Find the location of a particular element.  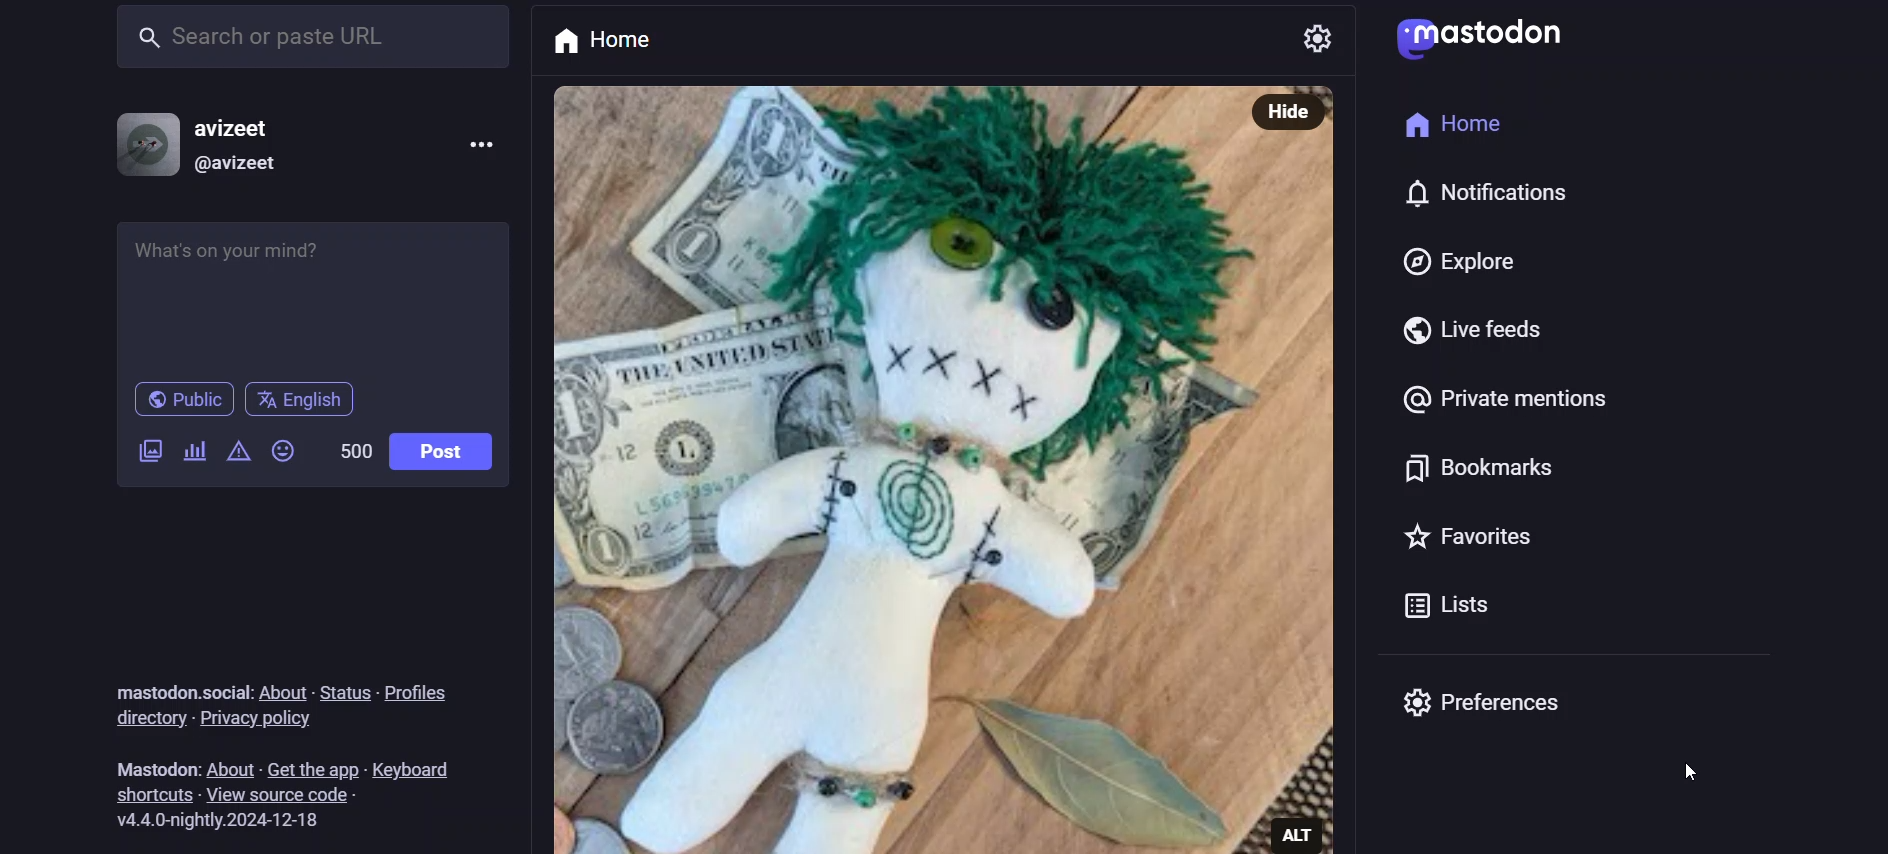

live feeds is located at coordinates (1470, 334).